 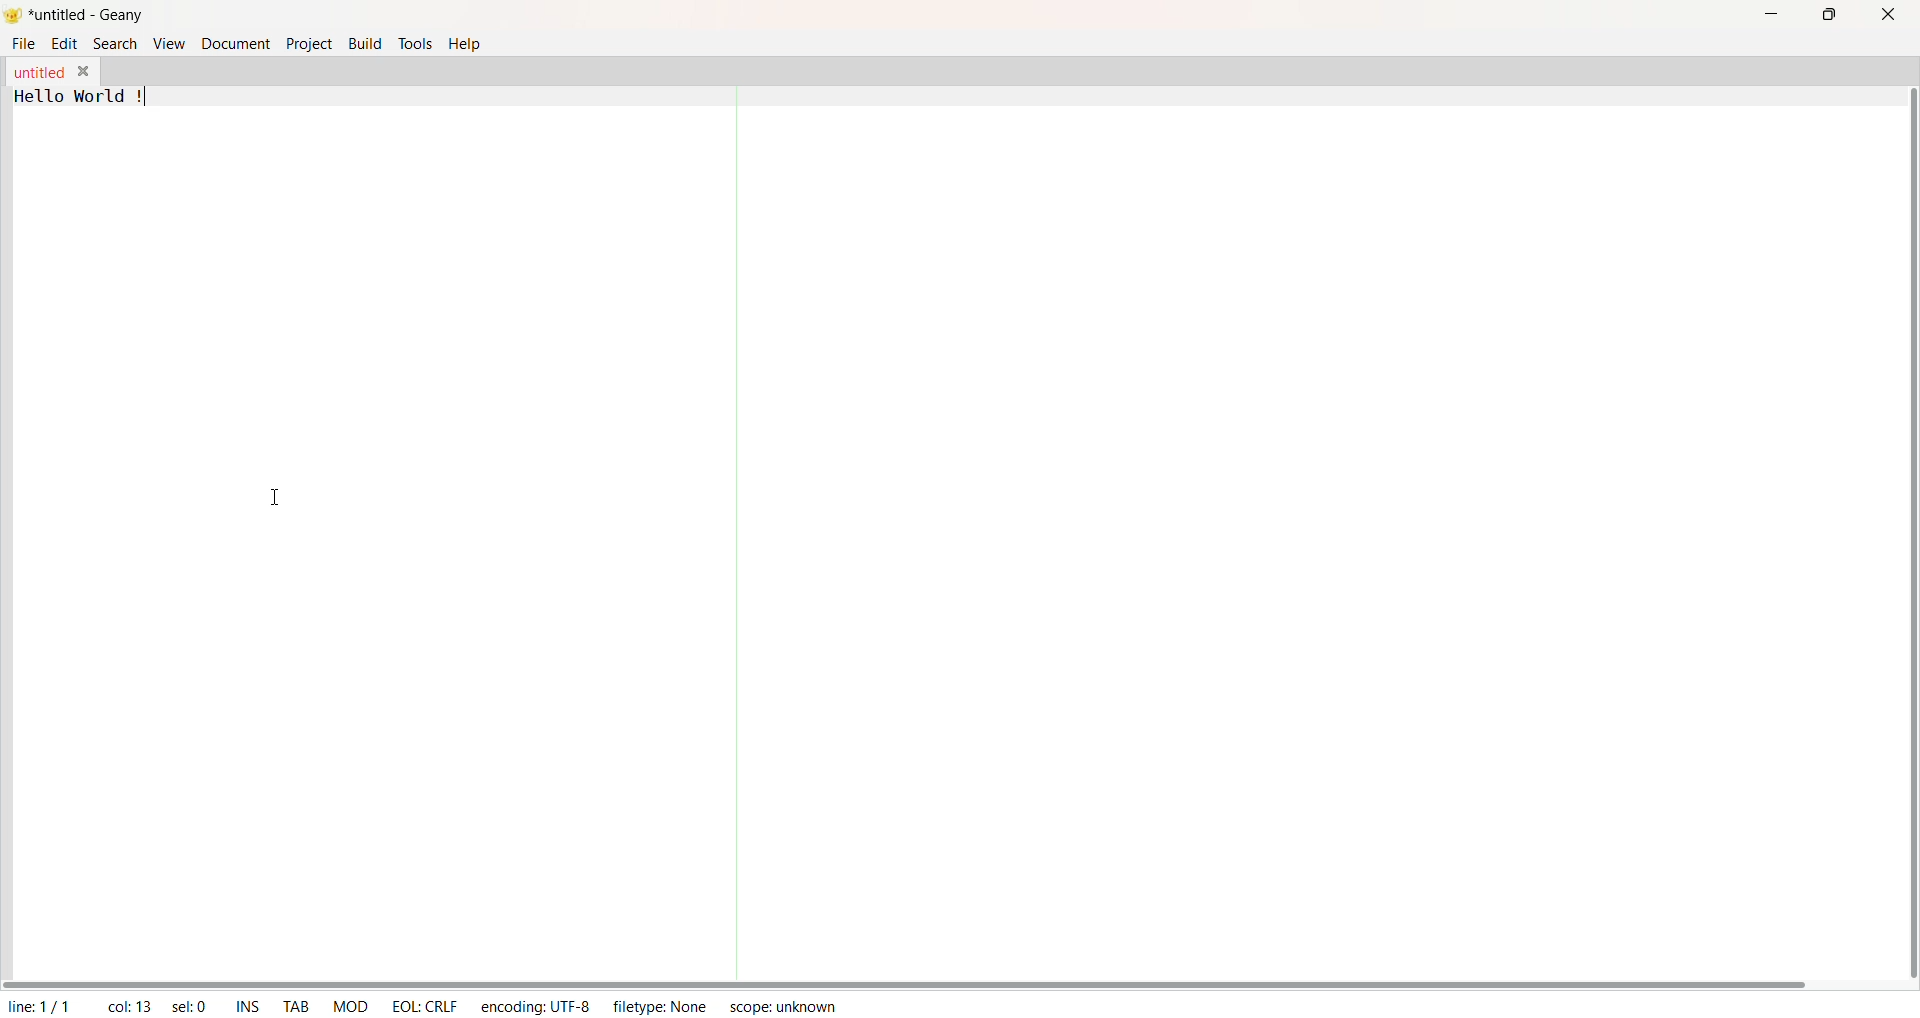 What do you see at coordinates (114, 43) in the screenshot?
I see `Search` at bounding box center [114, 43].